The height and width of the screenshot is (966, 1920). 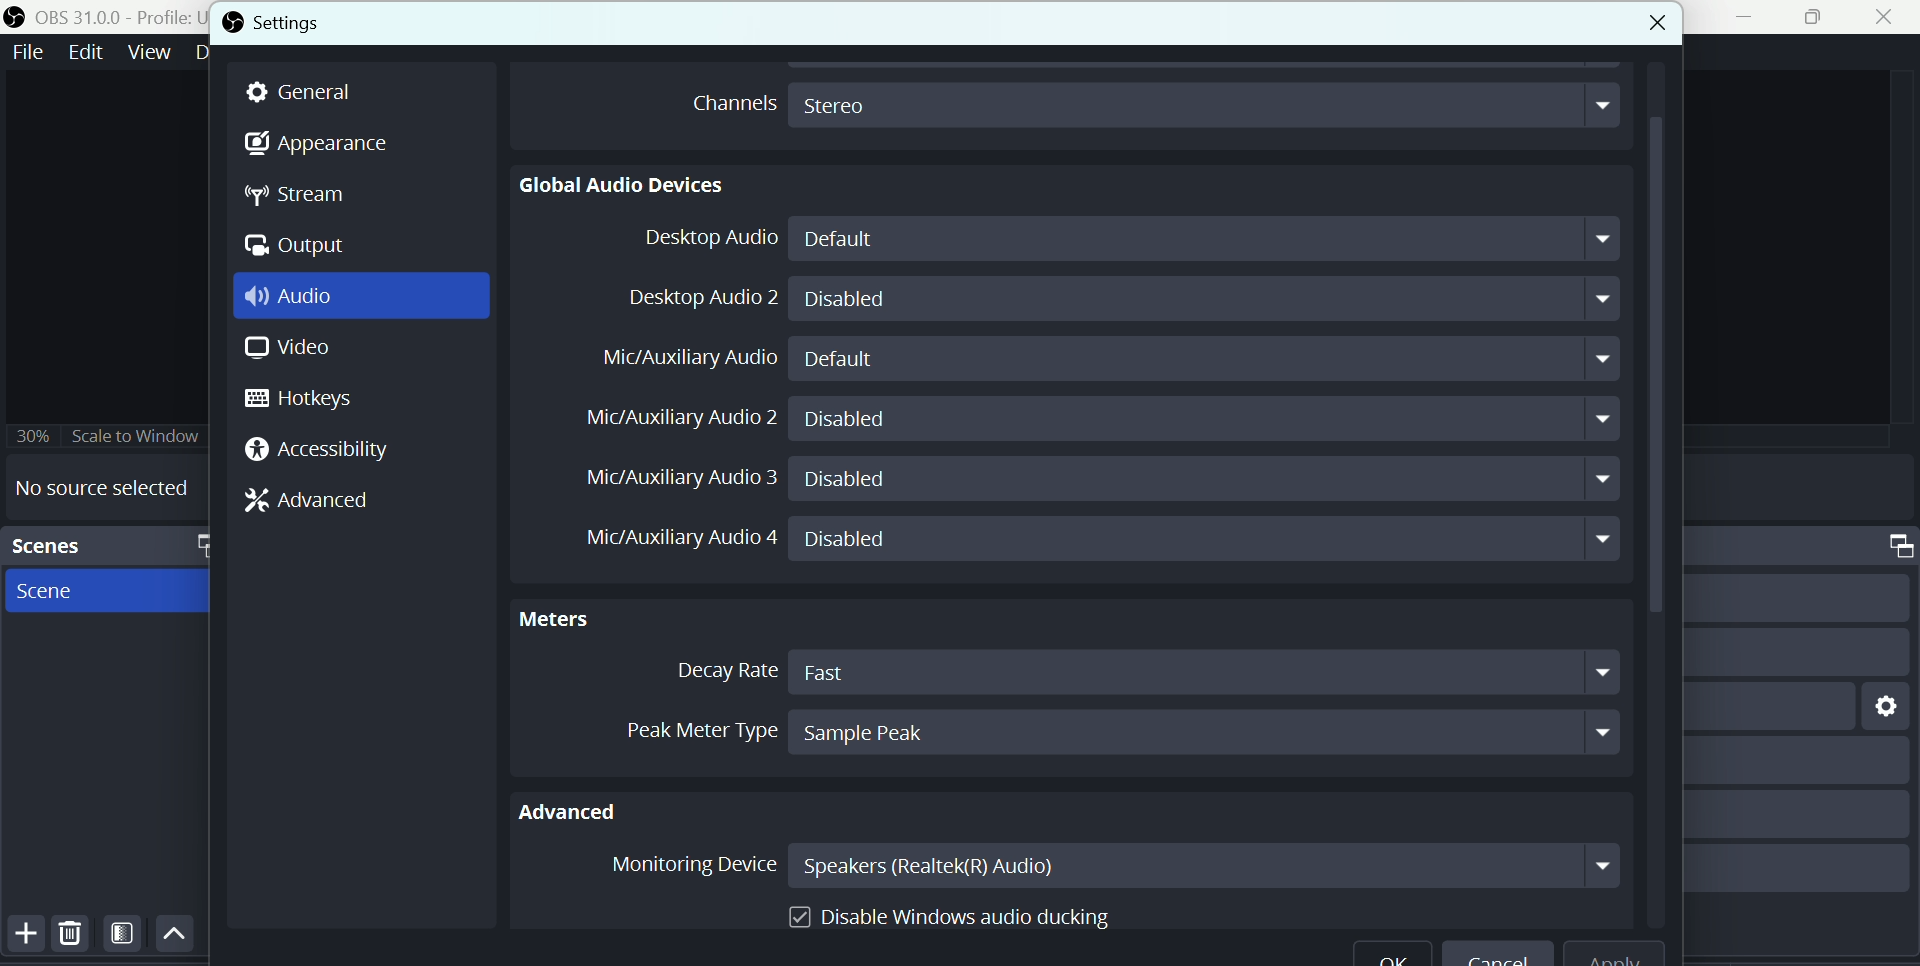 What do you see at coordinates (1206, 103) in the screenshot?
I see `Stereo` at bounding box center [1206, 103].